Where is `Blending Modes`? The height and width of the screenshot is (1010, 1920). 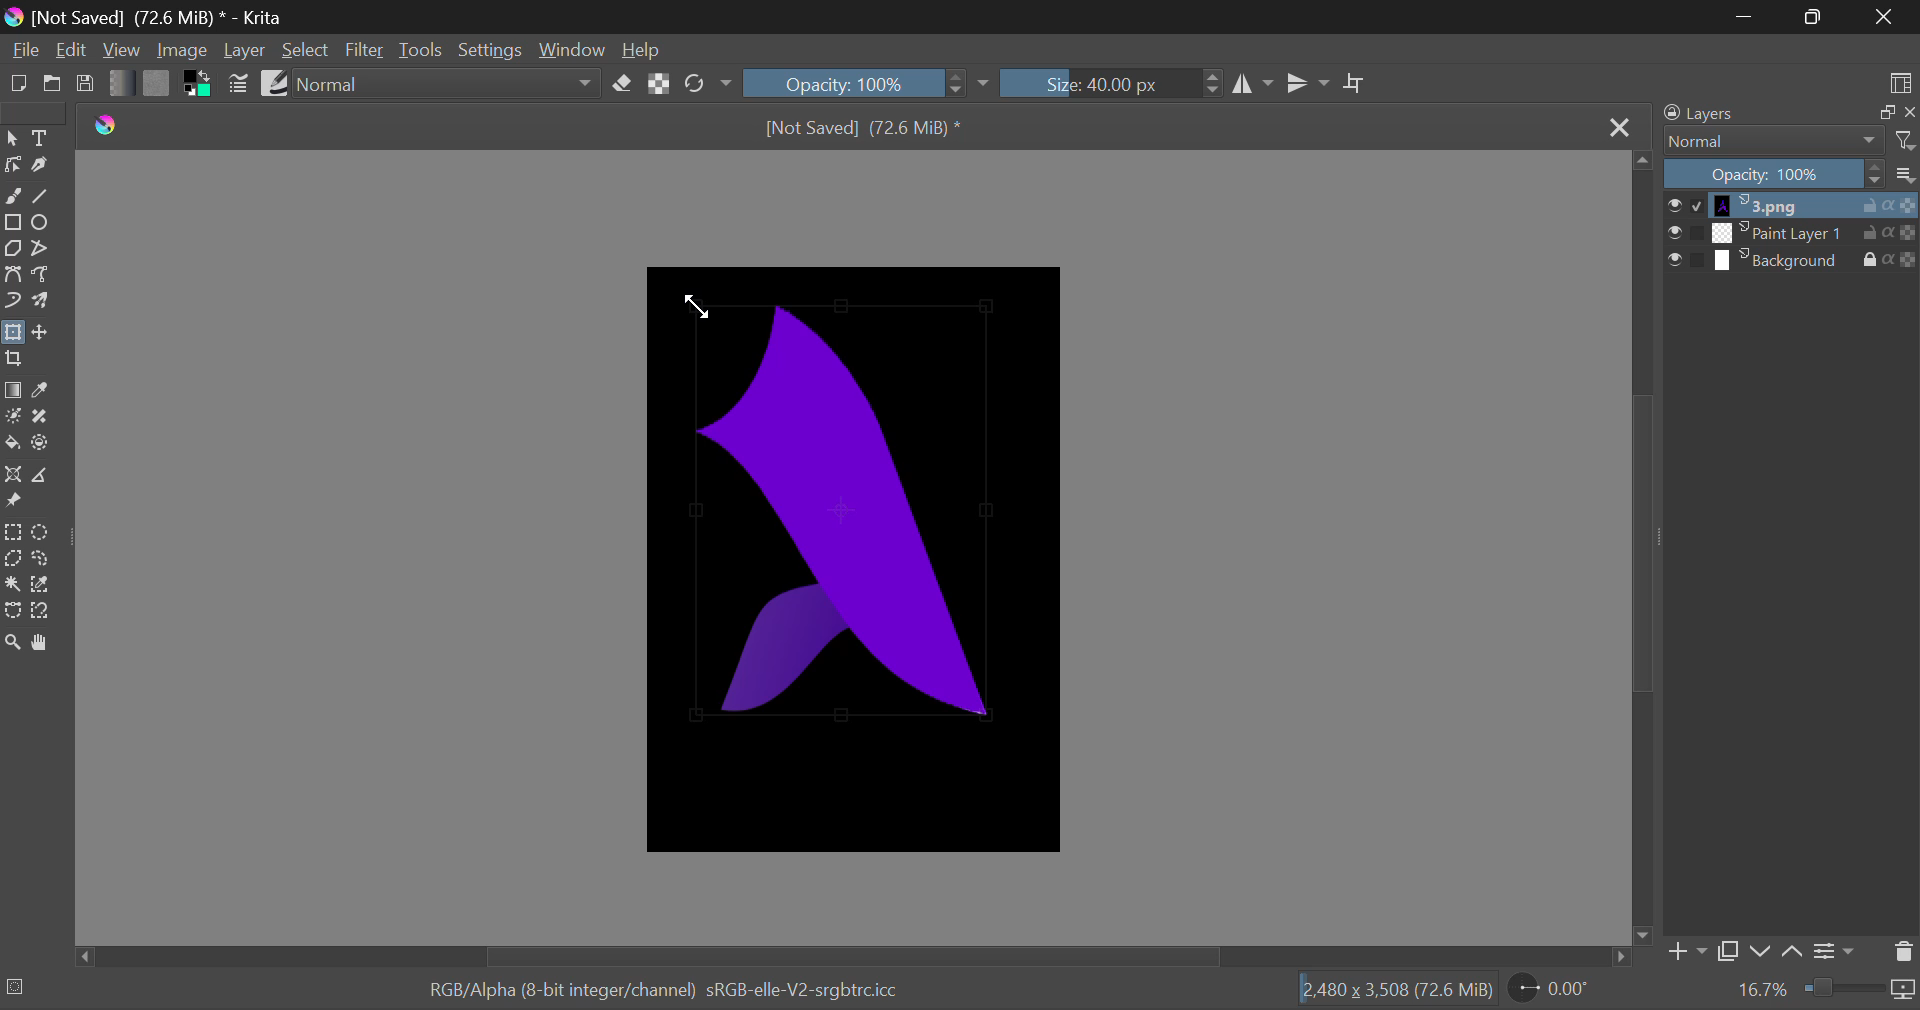
Blending Modes is located at coordinates (448, 82).